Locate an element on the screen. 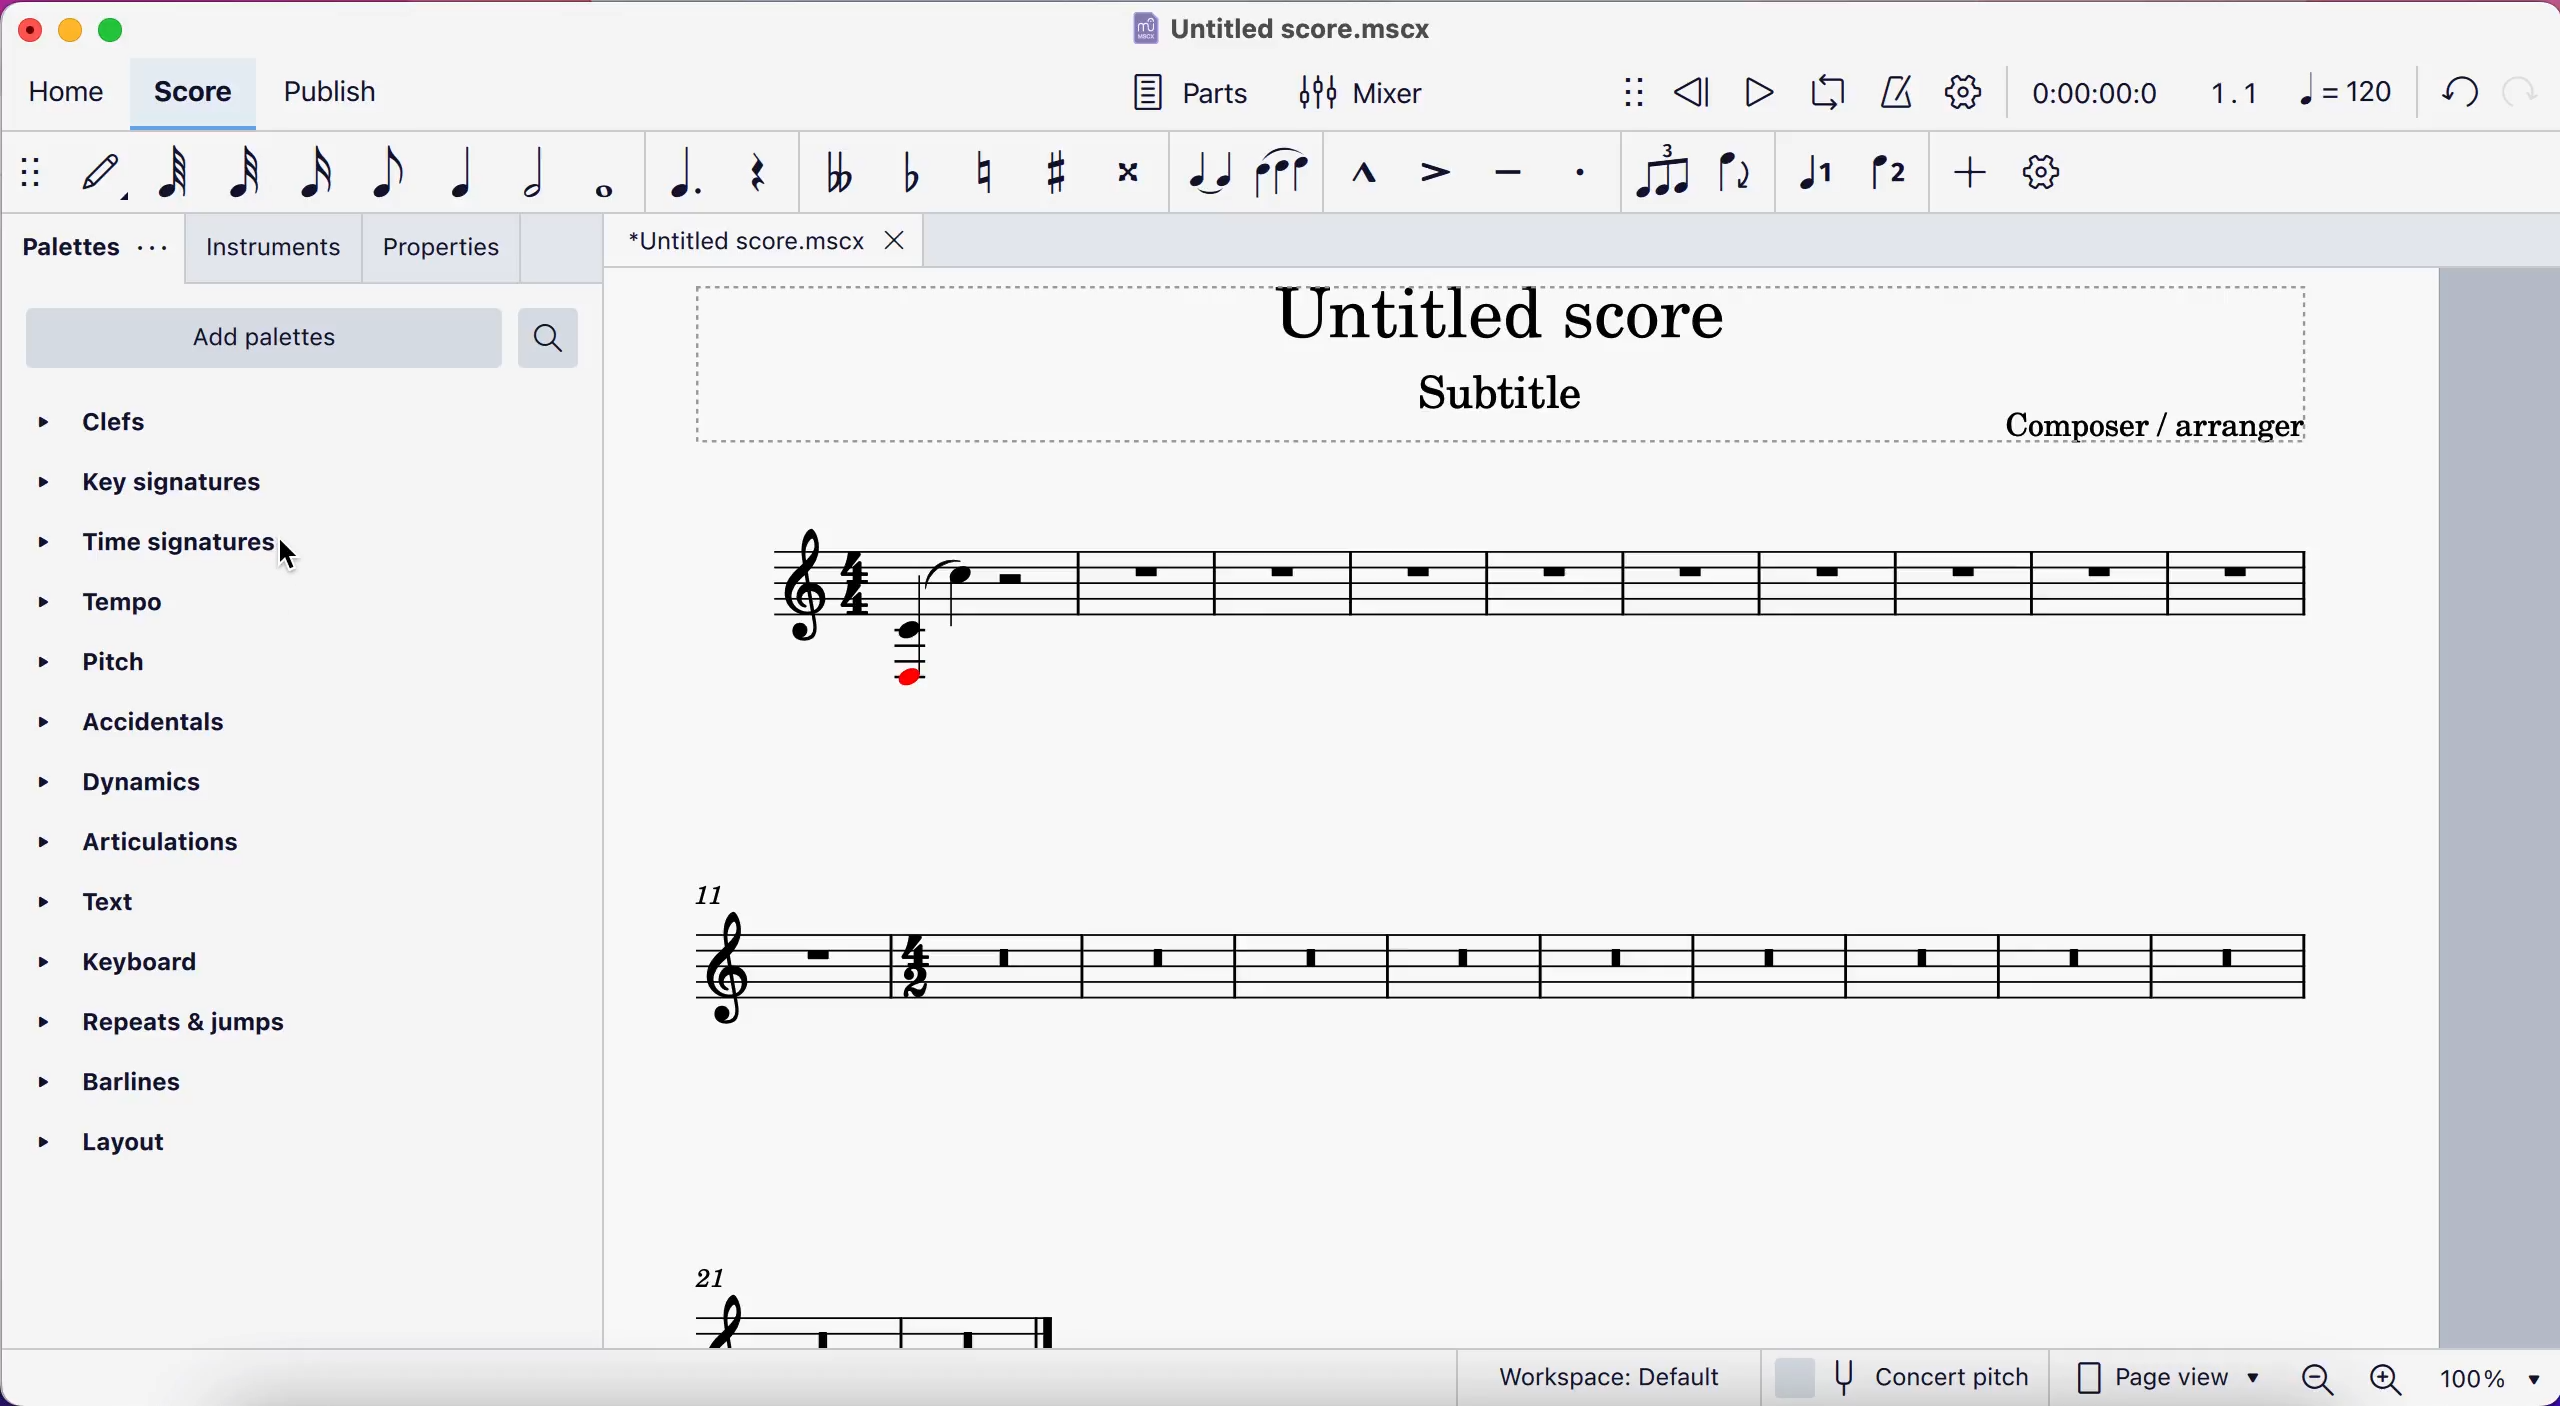 The width and height of the screenshot is (2560, 1406). 100% is located at coordinates (2493, 1380).